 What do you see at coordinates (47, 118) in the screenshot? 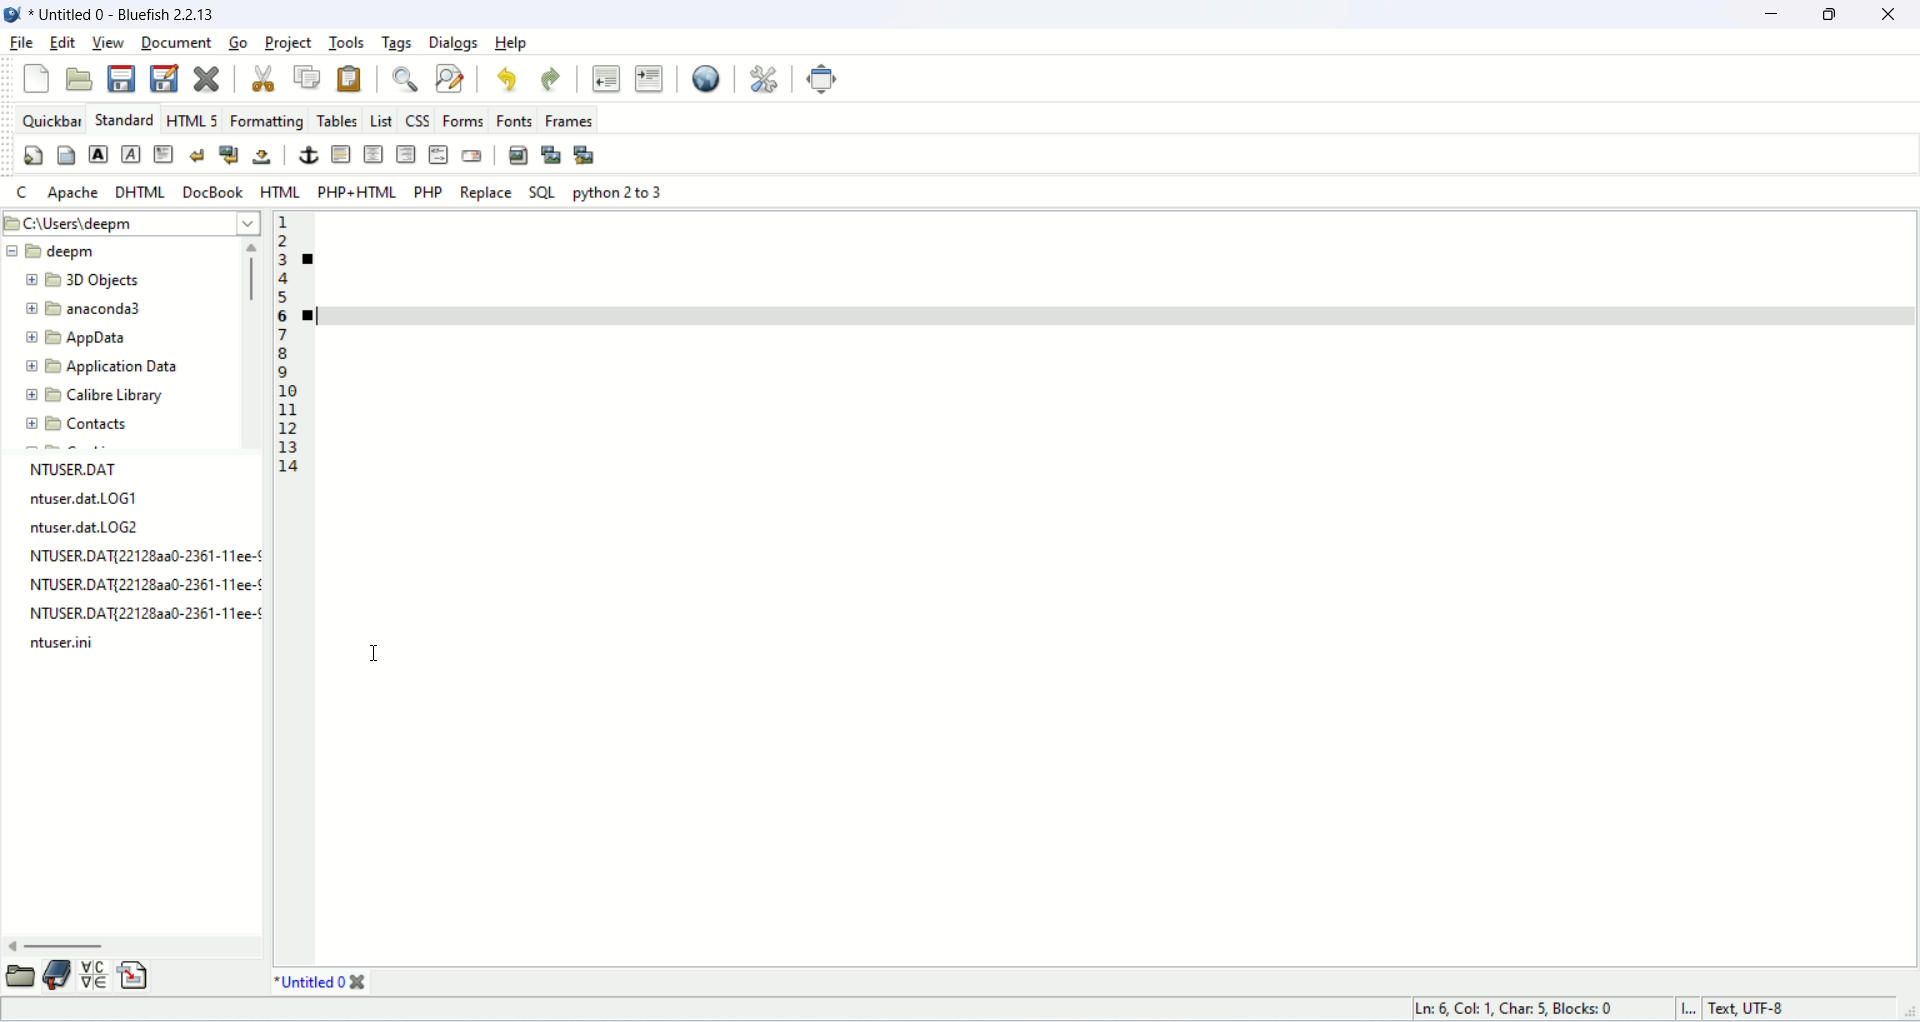
I see `quickbar` at bounding box center [47, 118].